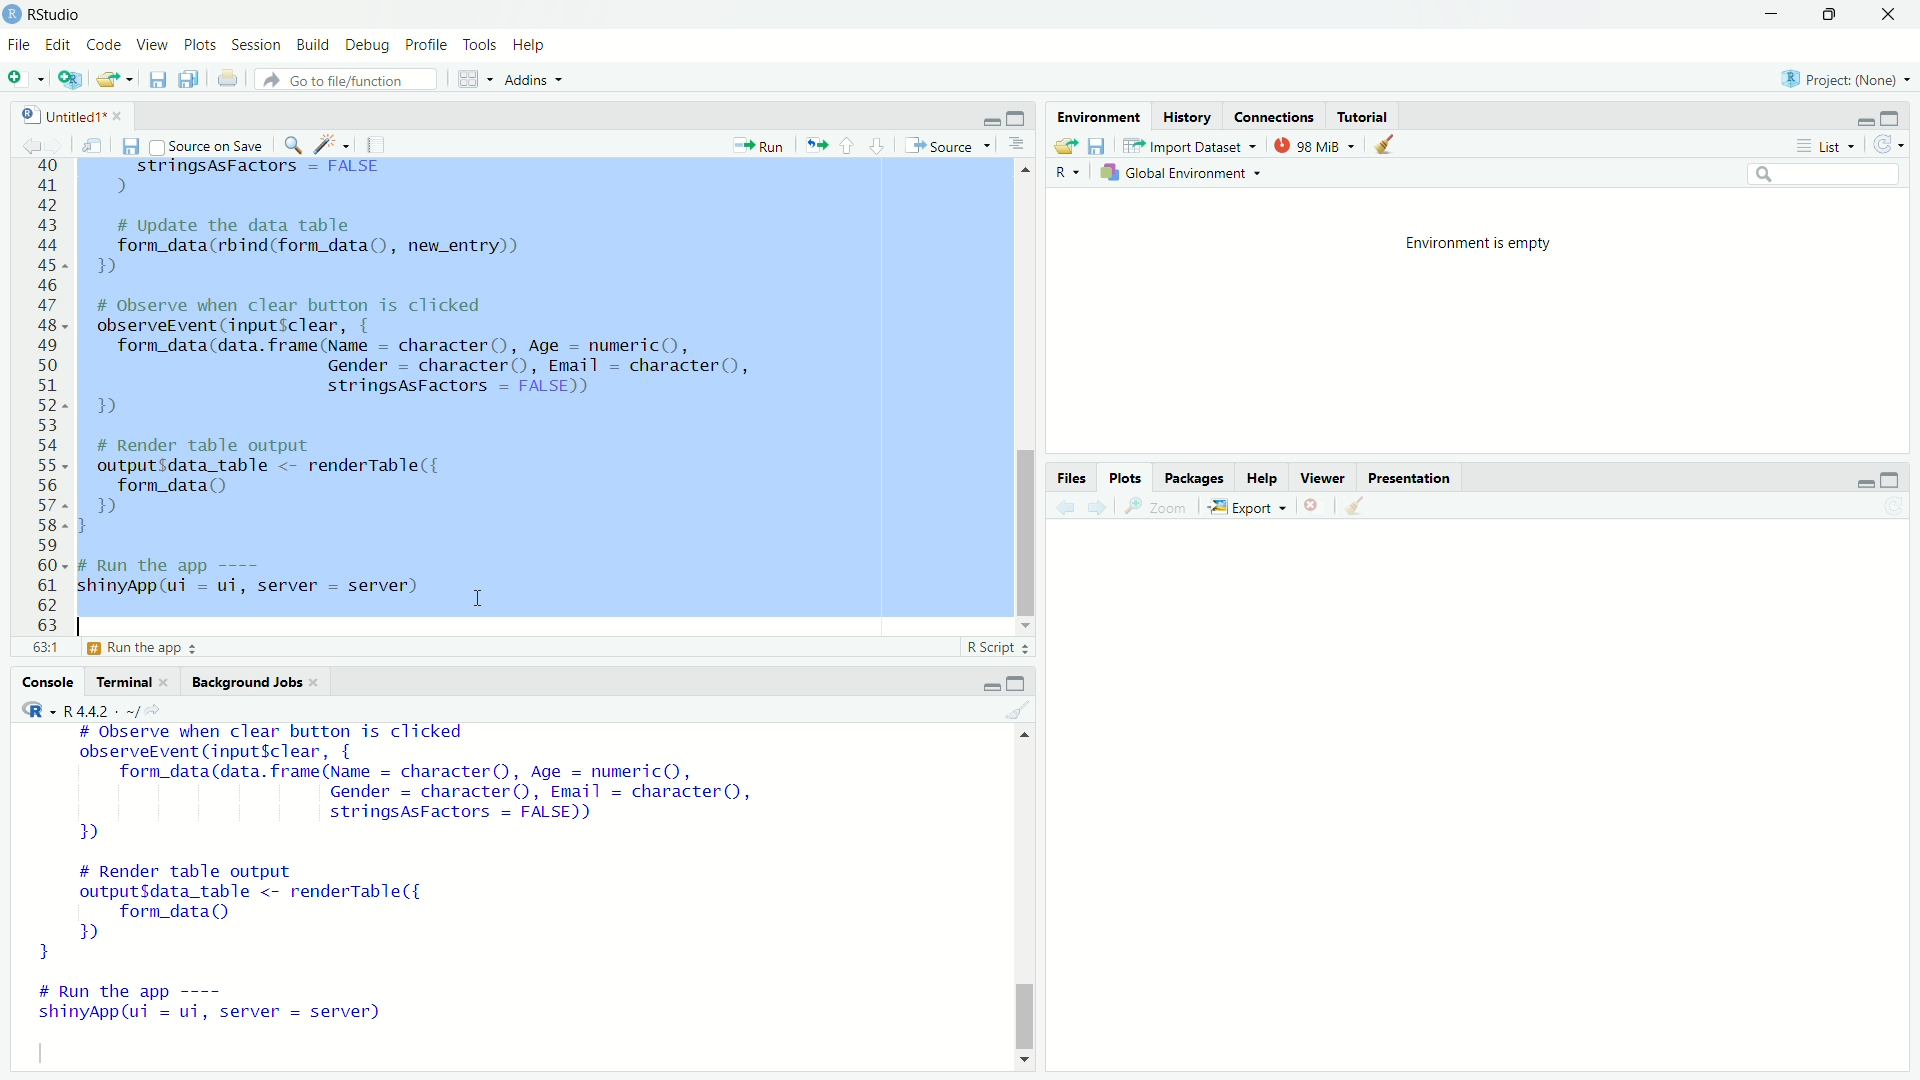 The height and width of the screenshot is (1080, 1920). I want to click on code to update the data table, so click(318, 248).